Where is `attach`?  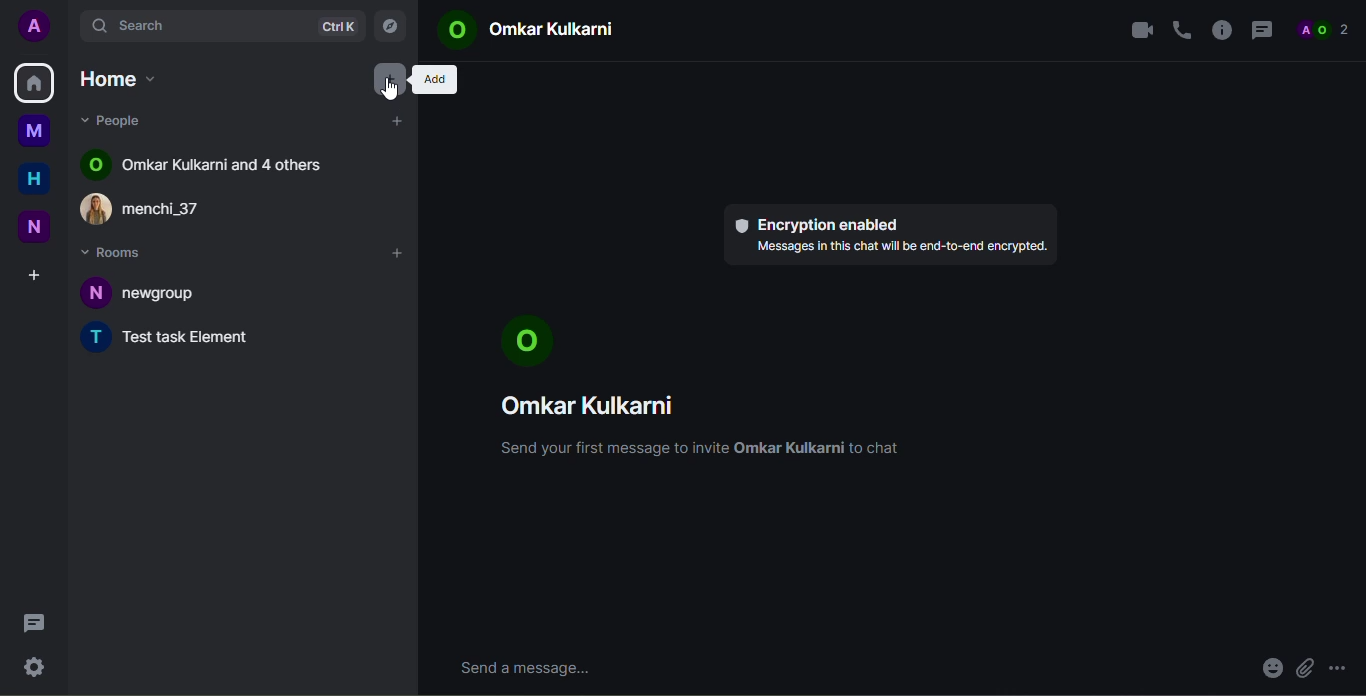
attach is located at coordinates (1304, 669).